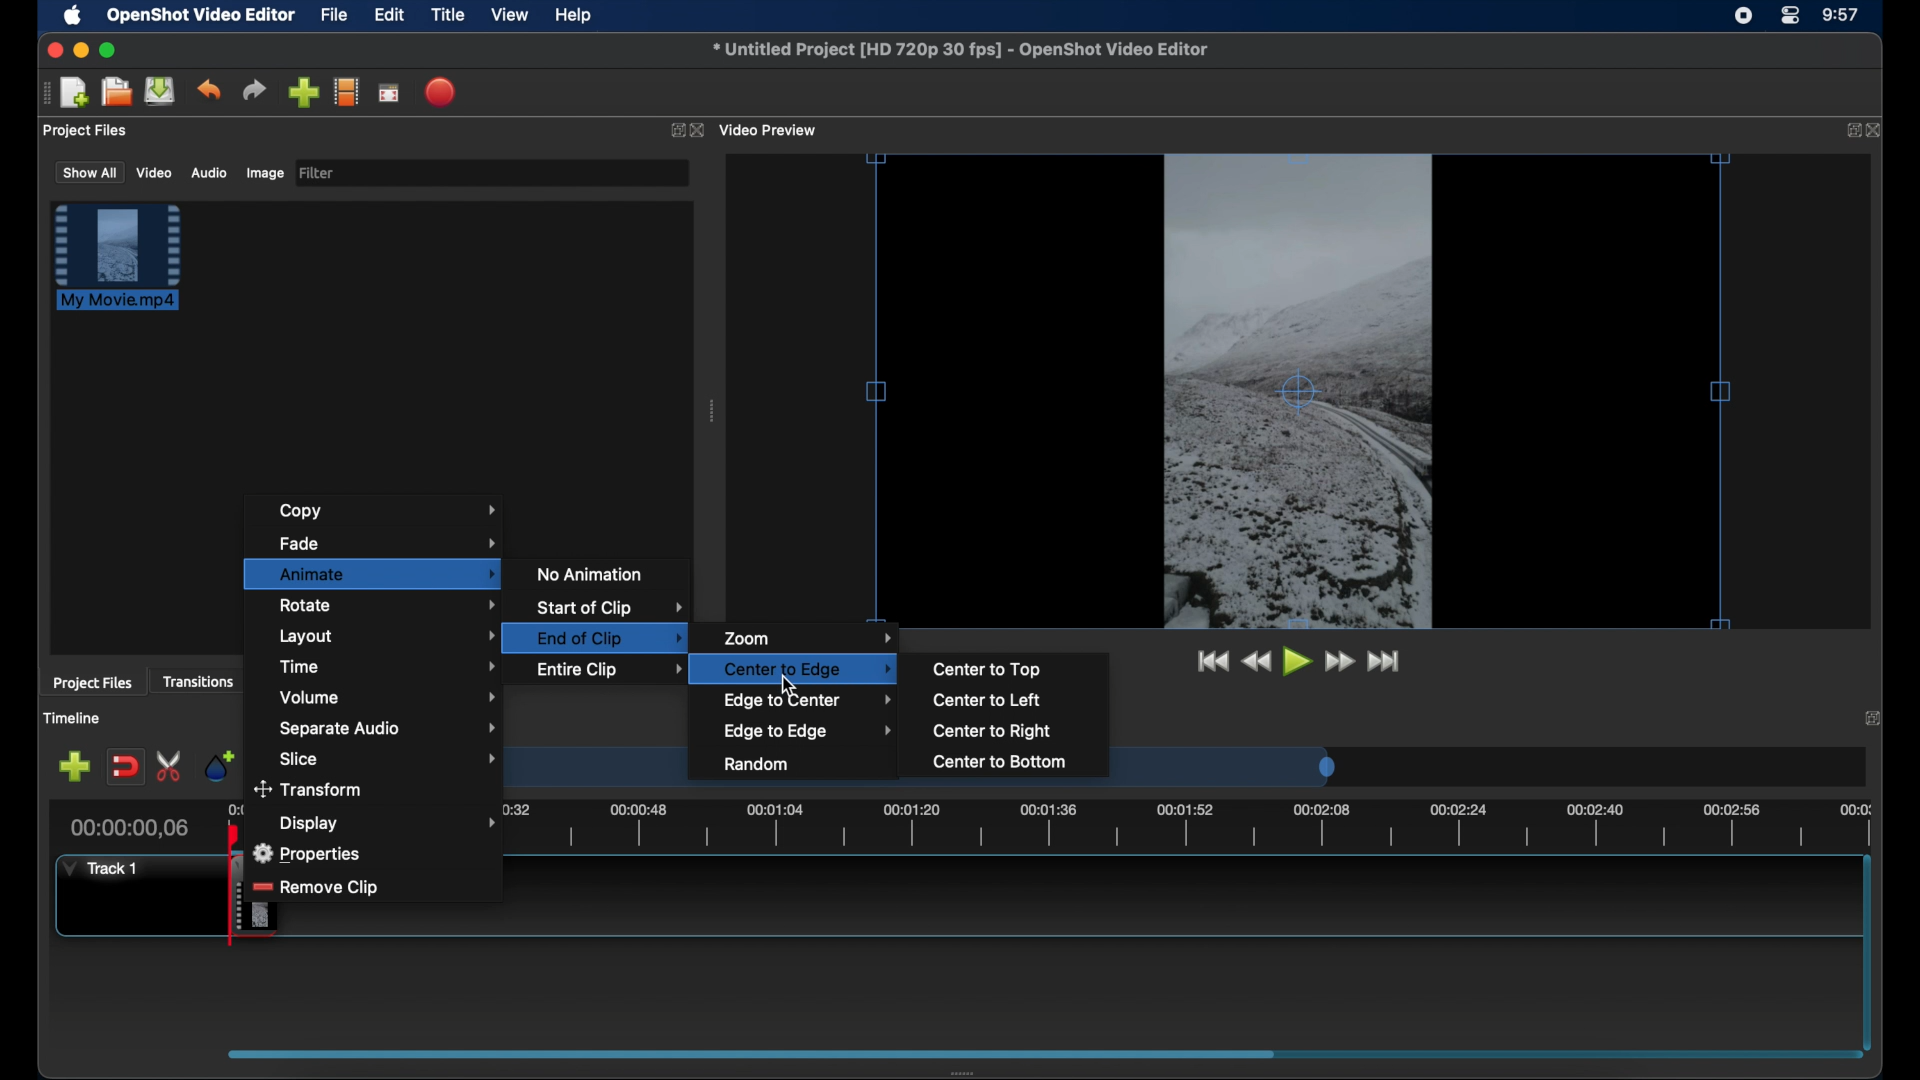 This screenshot has width=1920, height=1080. What do you see at coordinates (1385, 661) in the screenshot?
I see `jumpt to  end` at bounding box center [1385, 661].